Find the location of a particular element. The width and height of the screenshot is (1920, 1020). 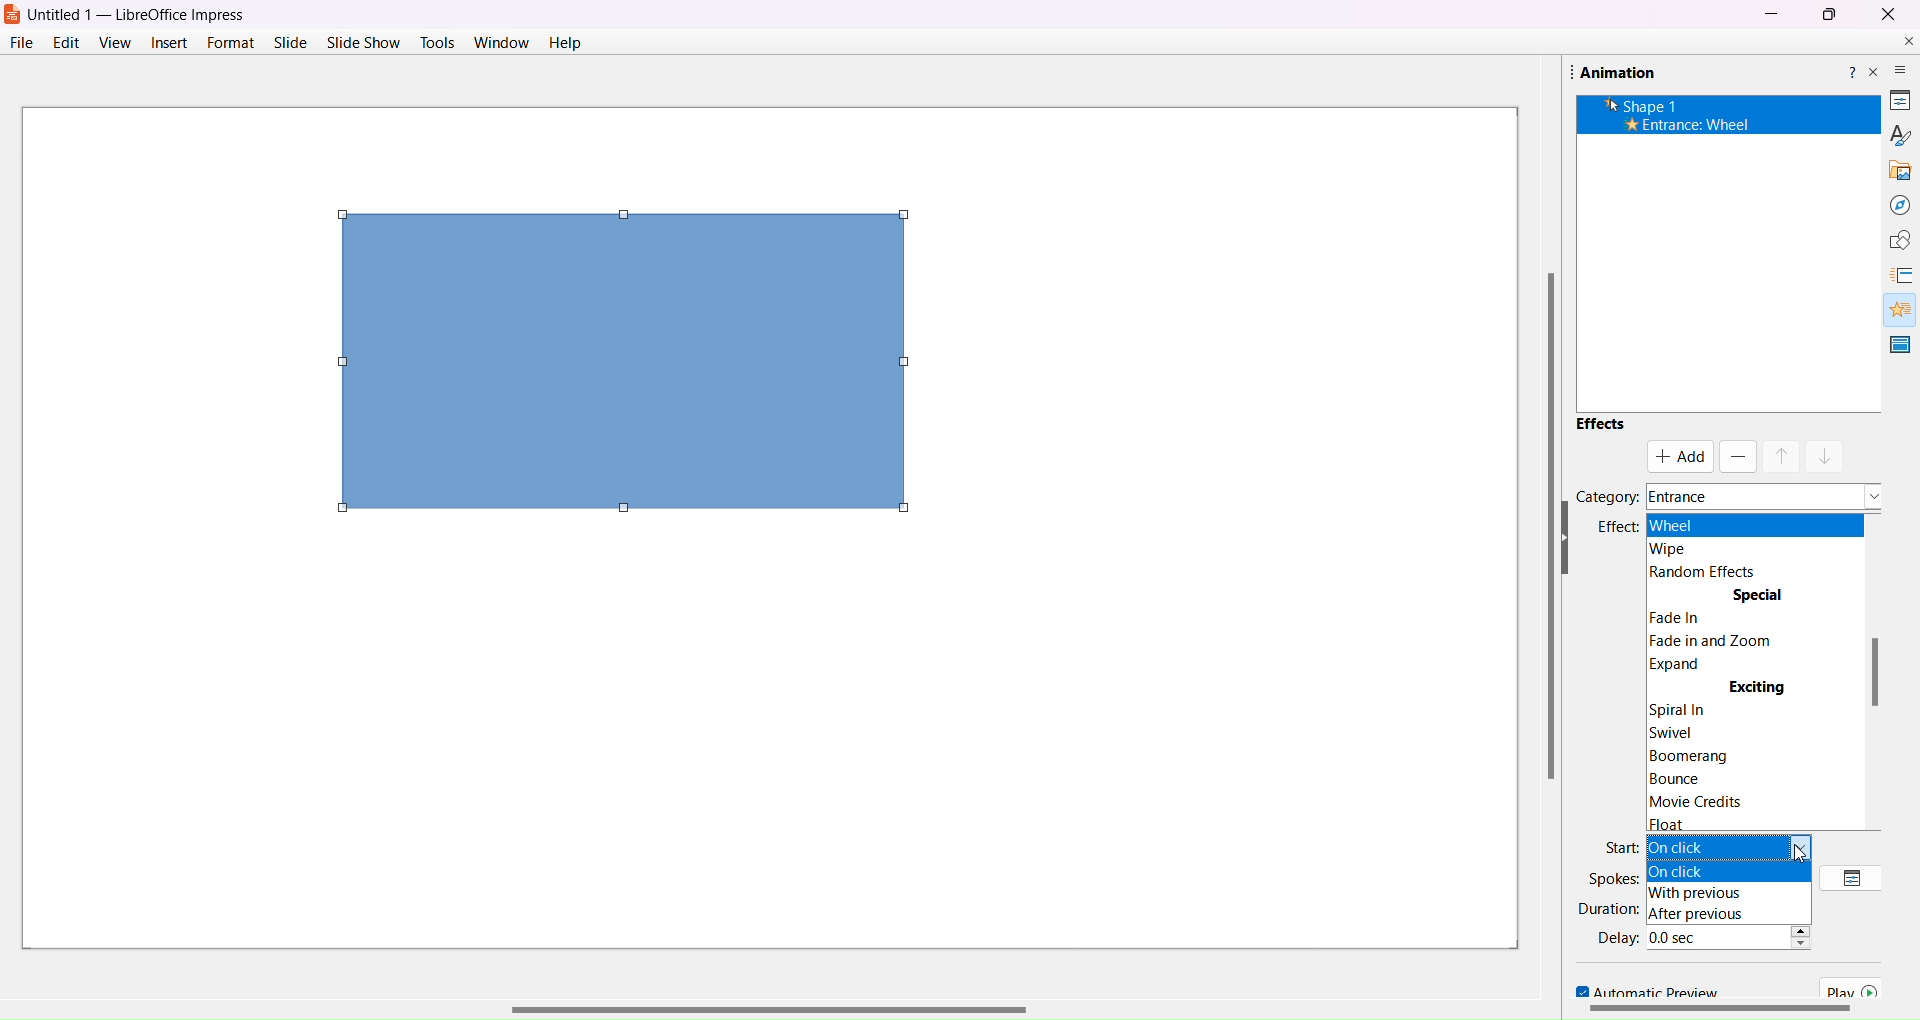

Spokes is located at coordinates (1614, 878).